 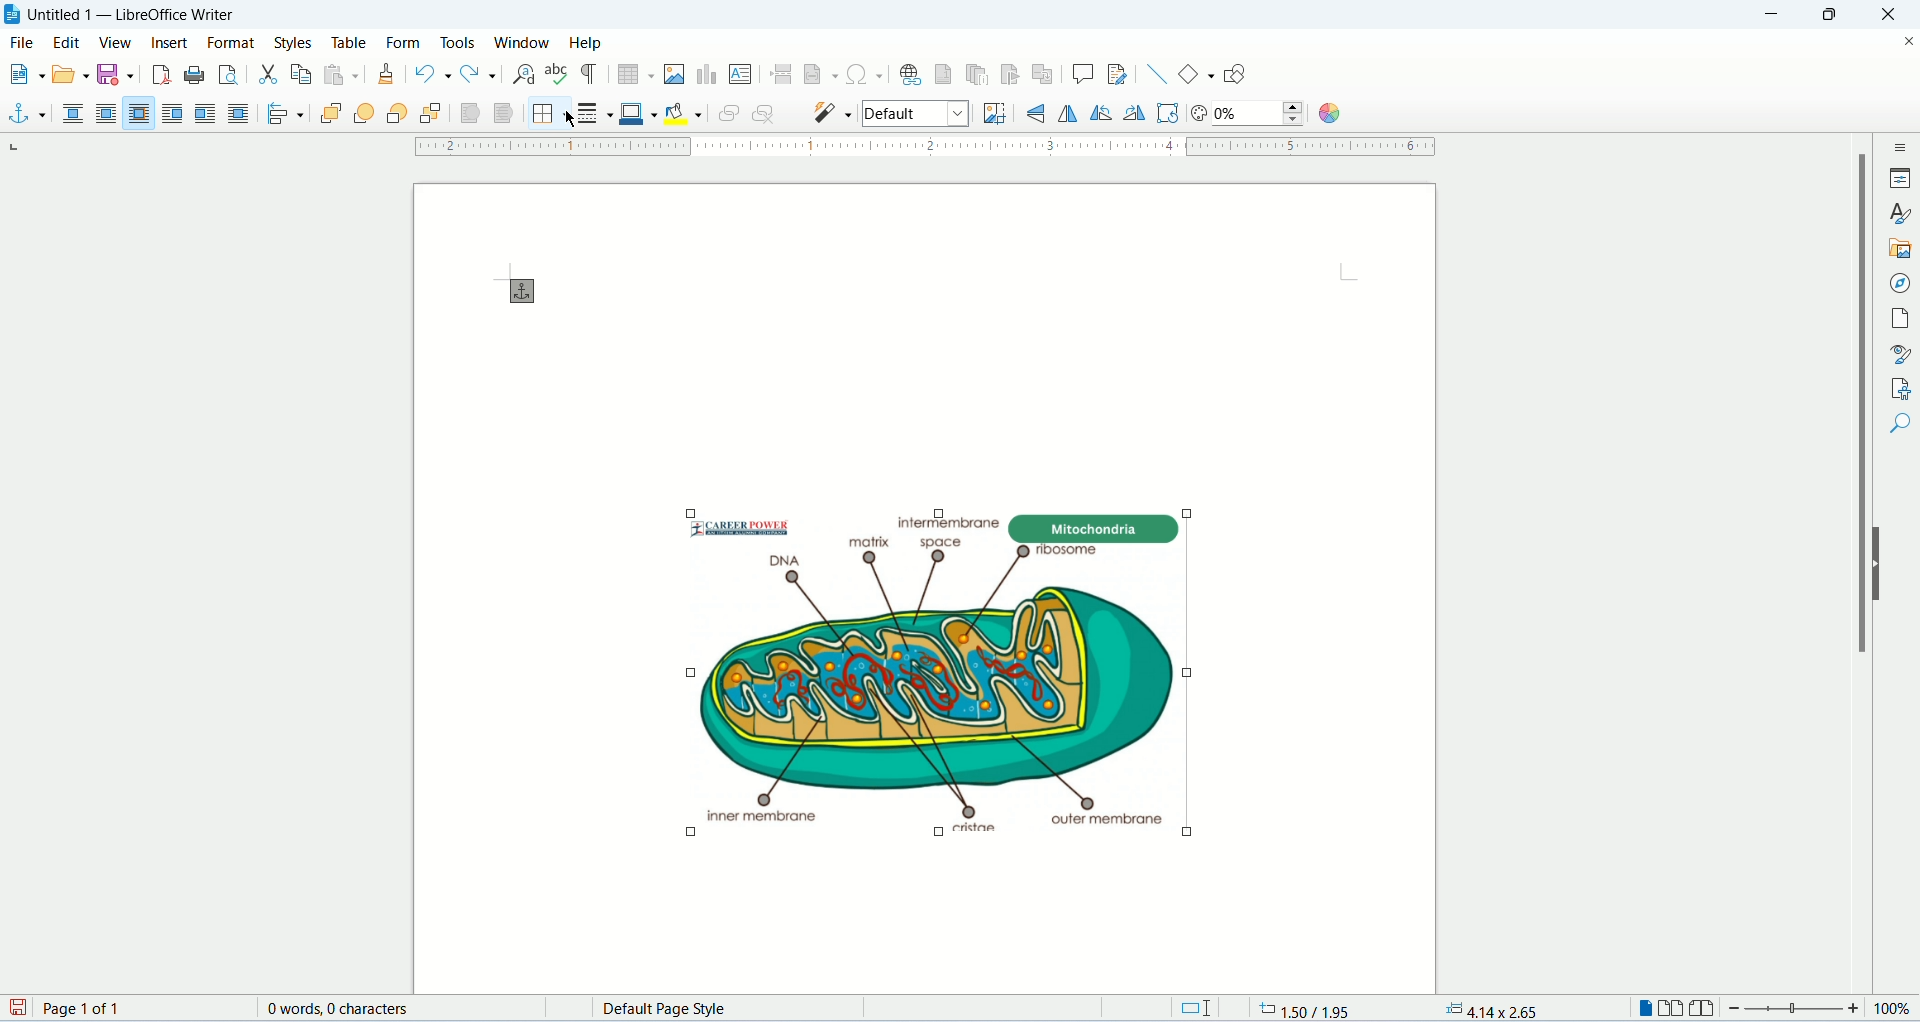 I want to click on view, so click(x=116, y=44).